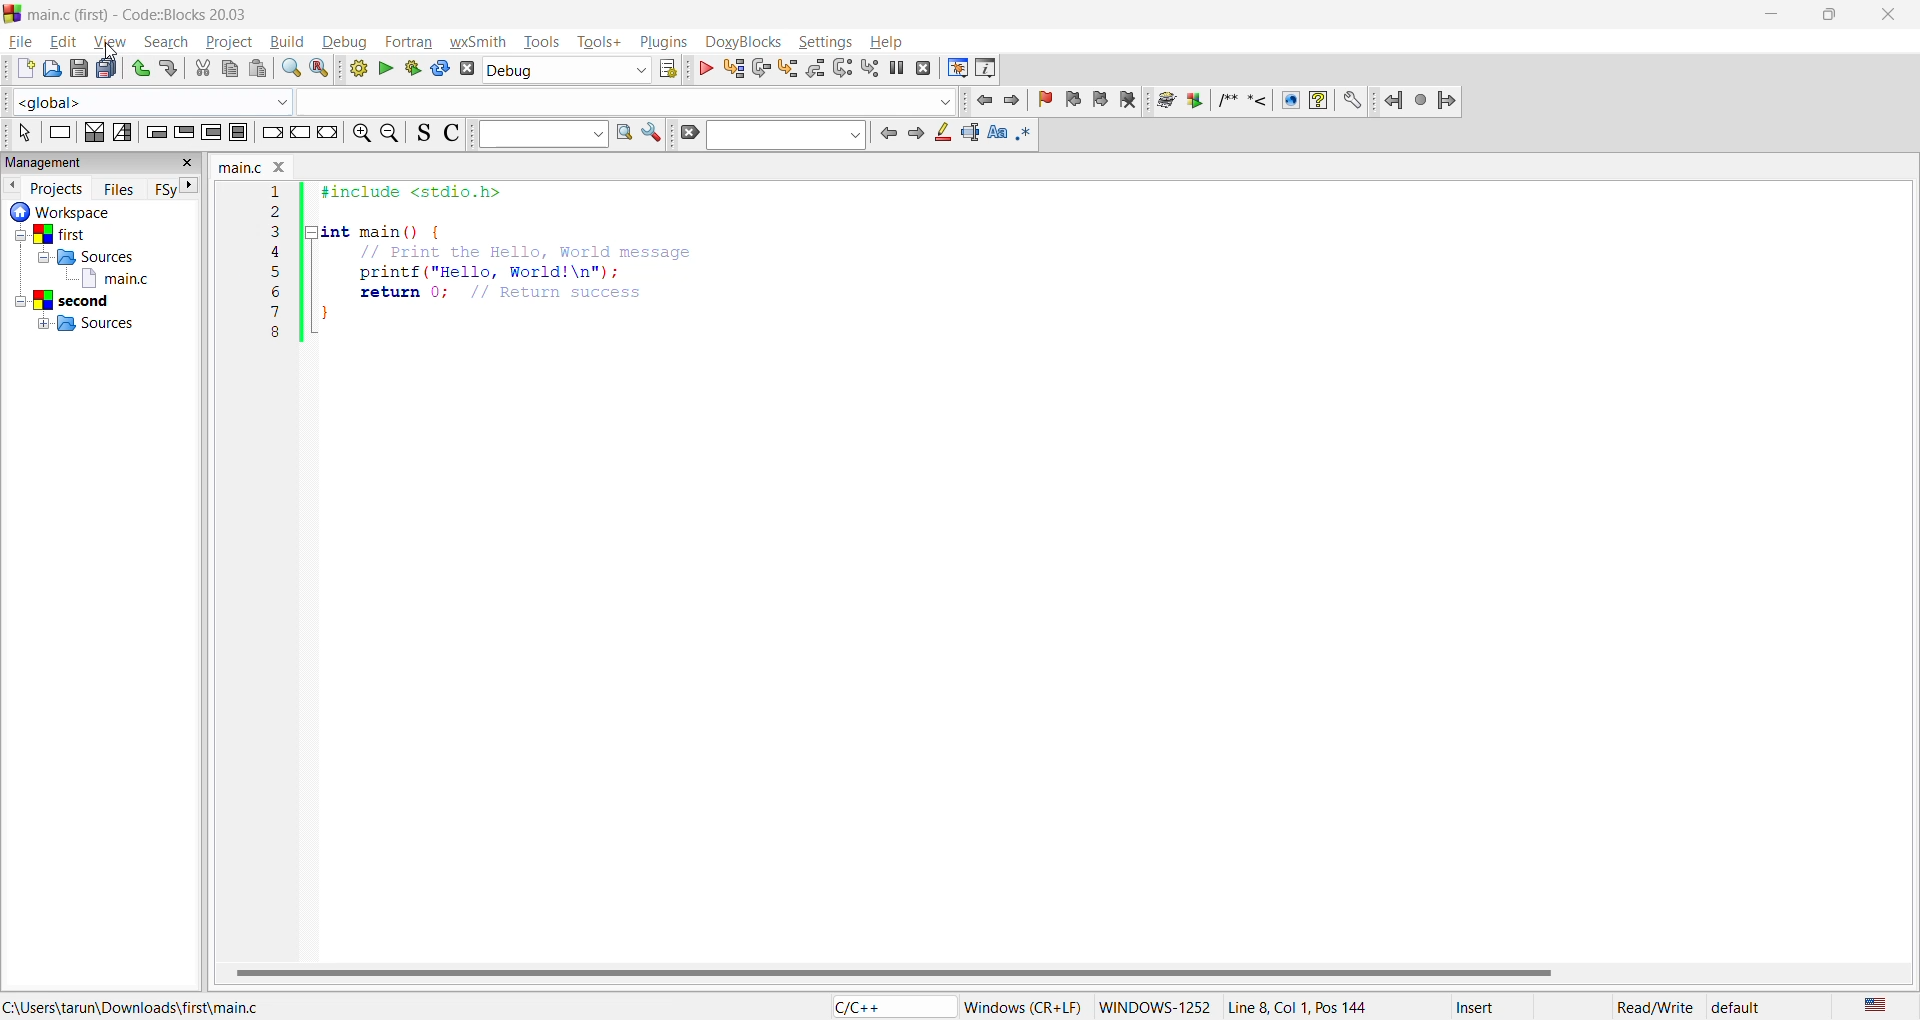 The image size is (1920, 1020). Describe the element at coordinates (168, 70) in the screenshot. I see `redo` at that location.